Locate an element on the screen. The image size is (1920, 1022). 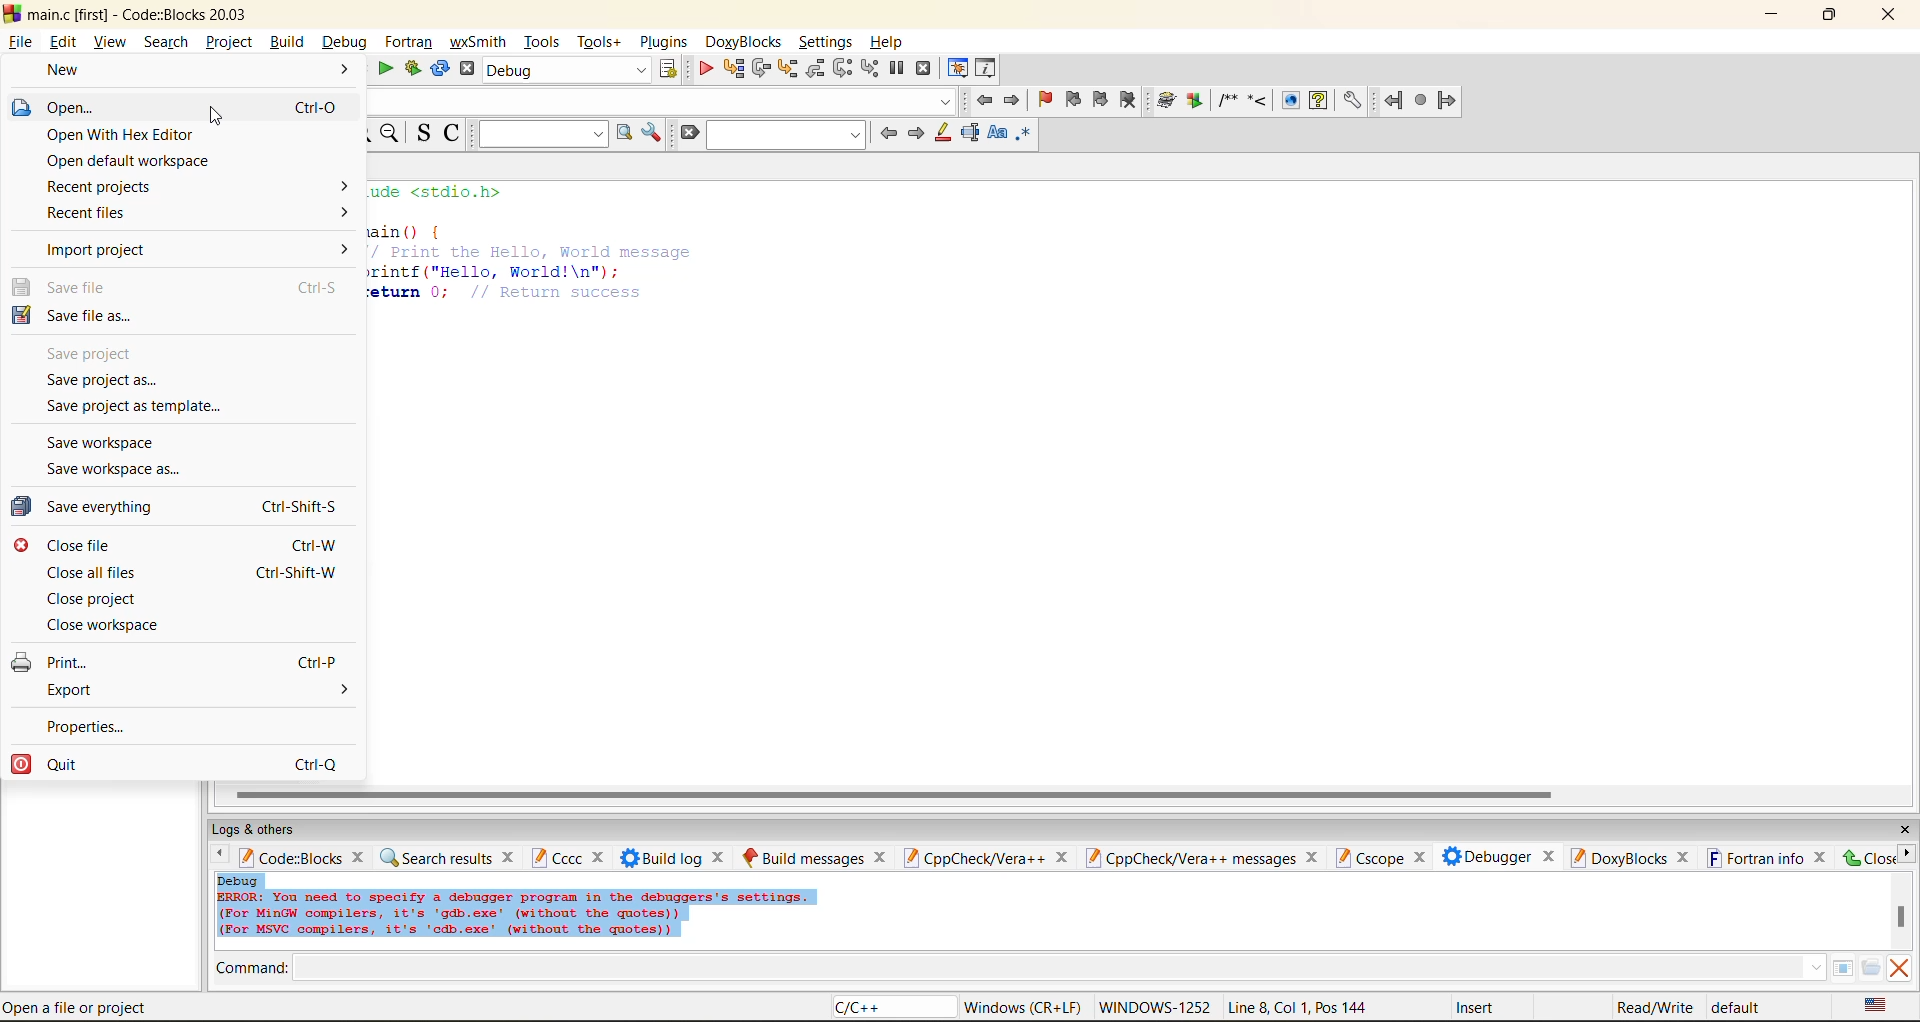
text to search is located at coordinates (539, 133).